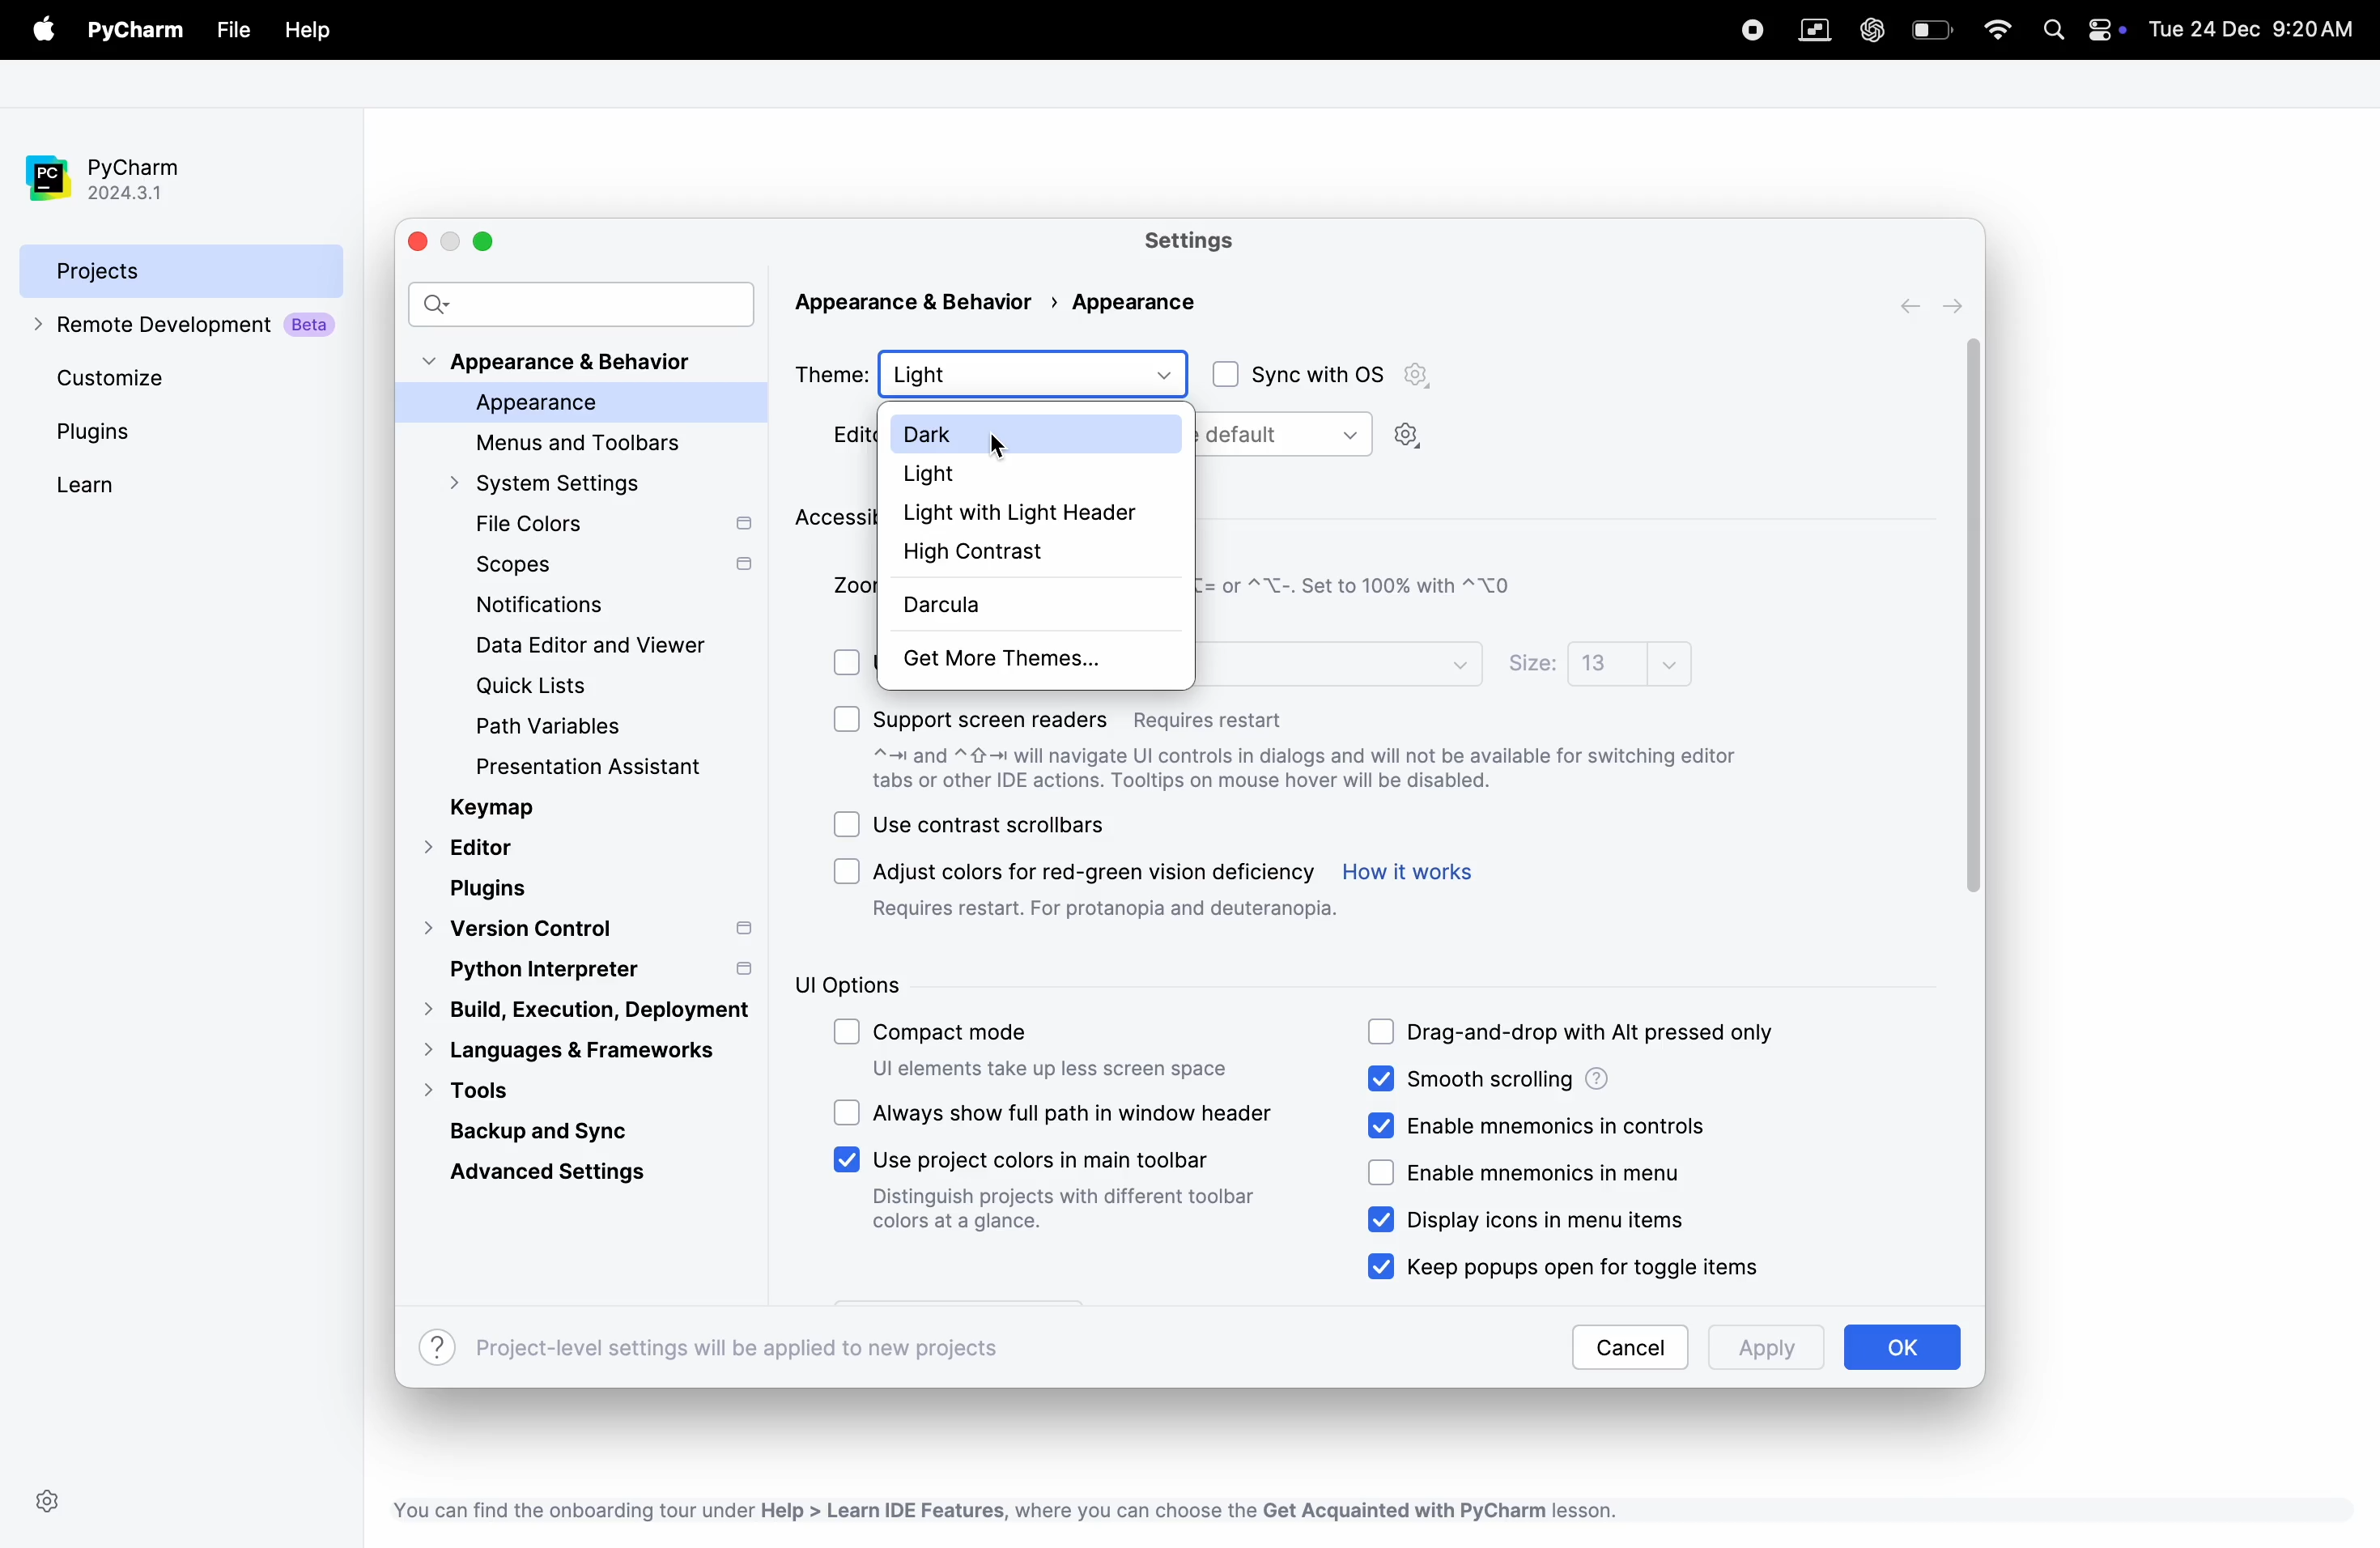  What do you see at coordinates (2053, 31) in the screenshot?
I see `spotlight search` at bounding box center [2053, 31].